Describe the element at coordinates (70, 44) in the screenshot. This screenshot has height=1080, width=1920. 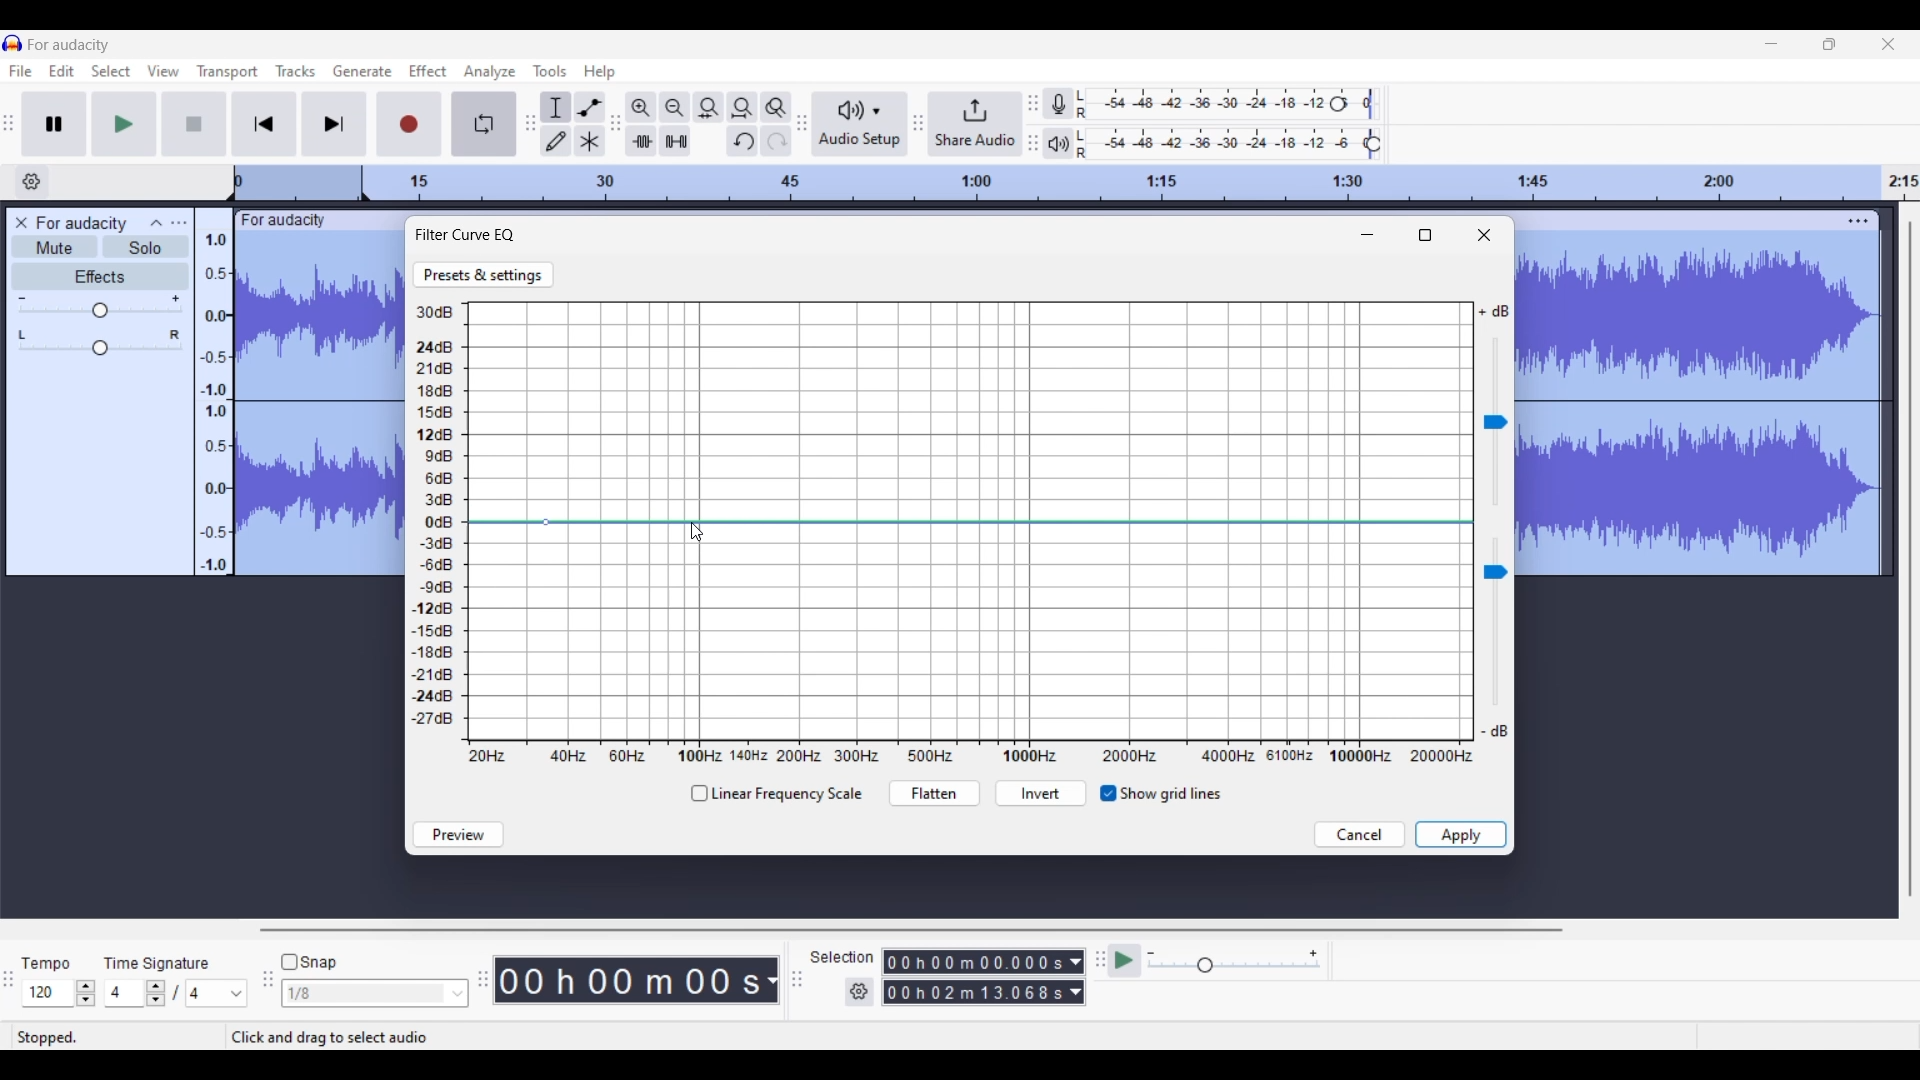
I see `Software name` at that location.